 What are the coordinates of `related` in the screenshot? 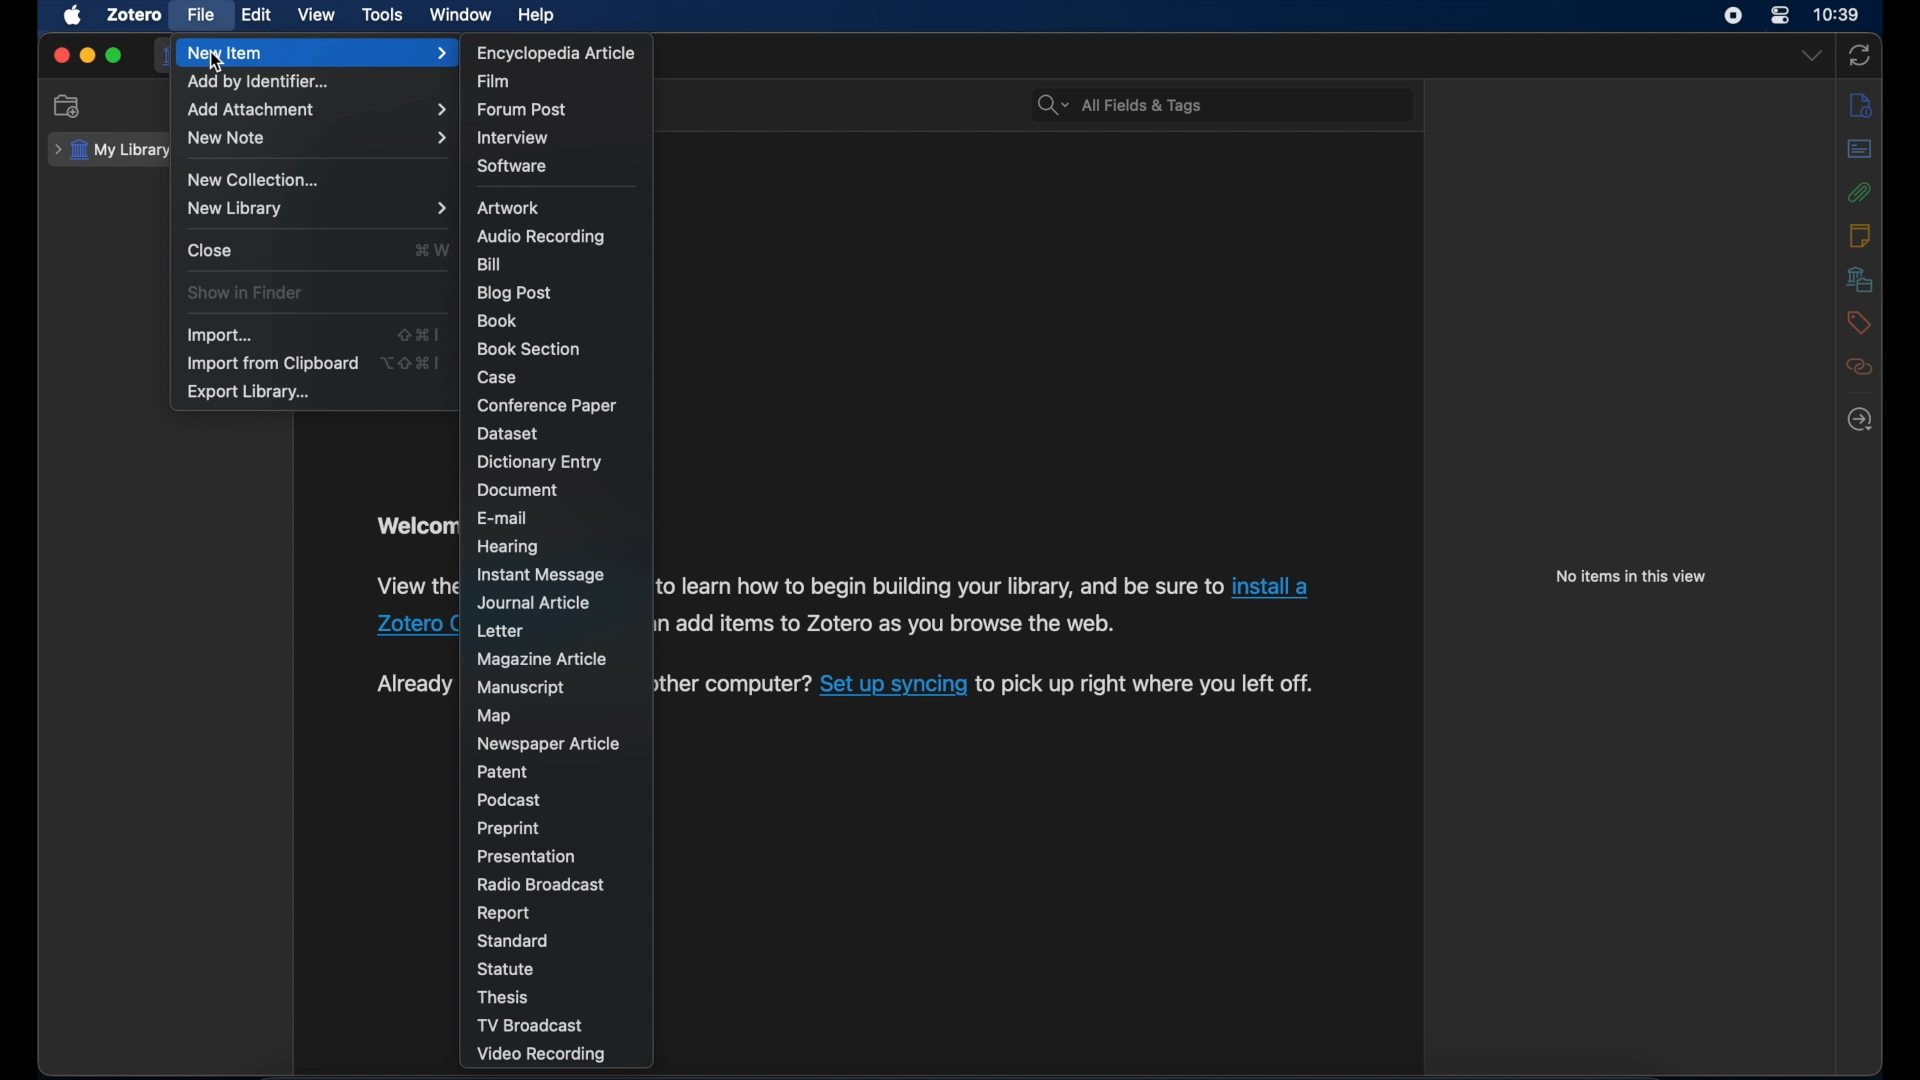 It's located at (1861, 367).